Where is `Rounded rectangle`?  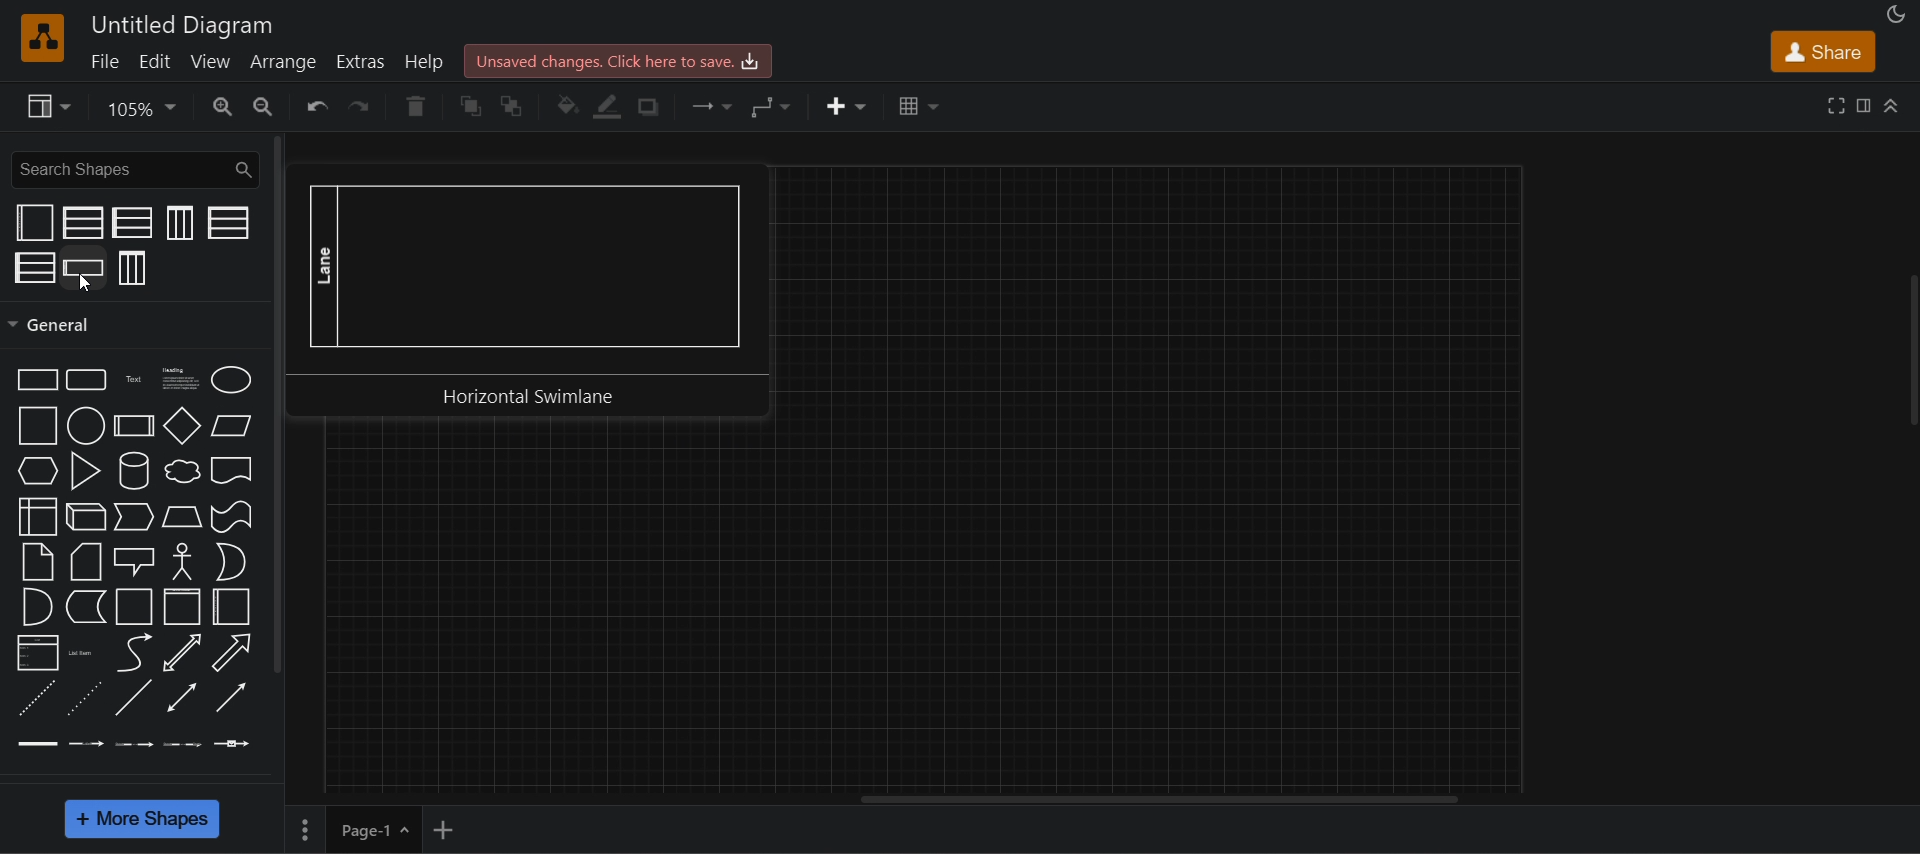 Rounded rectangle is located at coordinates (87, 380).